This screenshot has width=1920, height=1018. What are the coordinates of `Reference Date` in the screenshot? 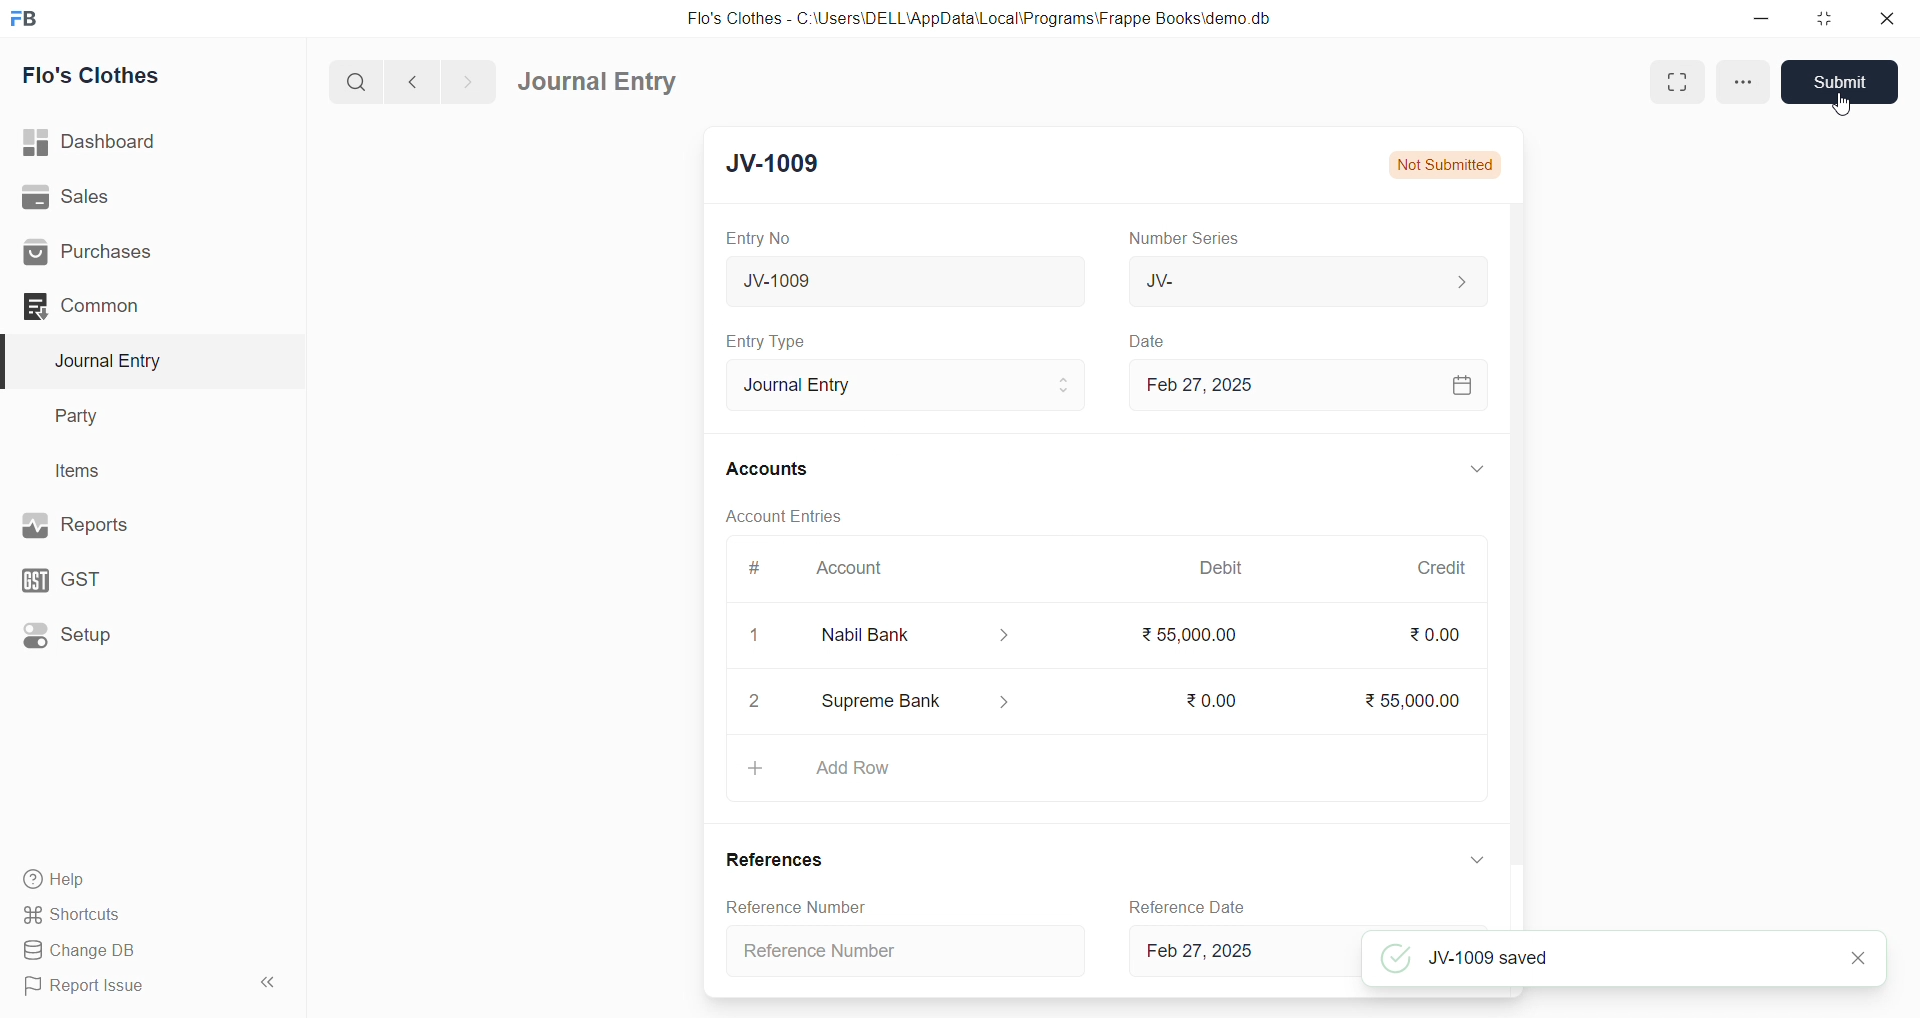 It's located at (1187, 905).